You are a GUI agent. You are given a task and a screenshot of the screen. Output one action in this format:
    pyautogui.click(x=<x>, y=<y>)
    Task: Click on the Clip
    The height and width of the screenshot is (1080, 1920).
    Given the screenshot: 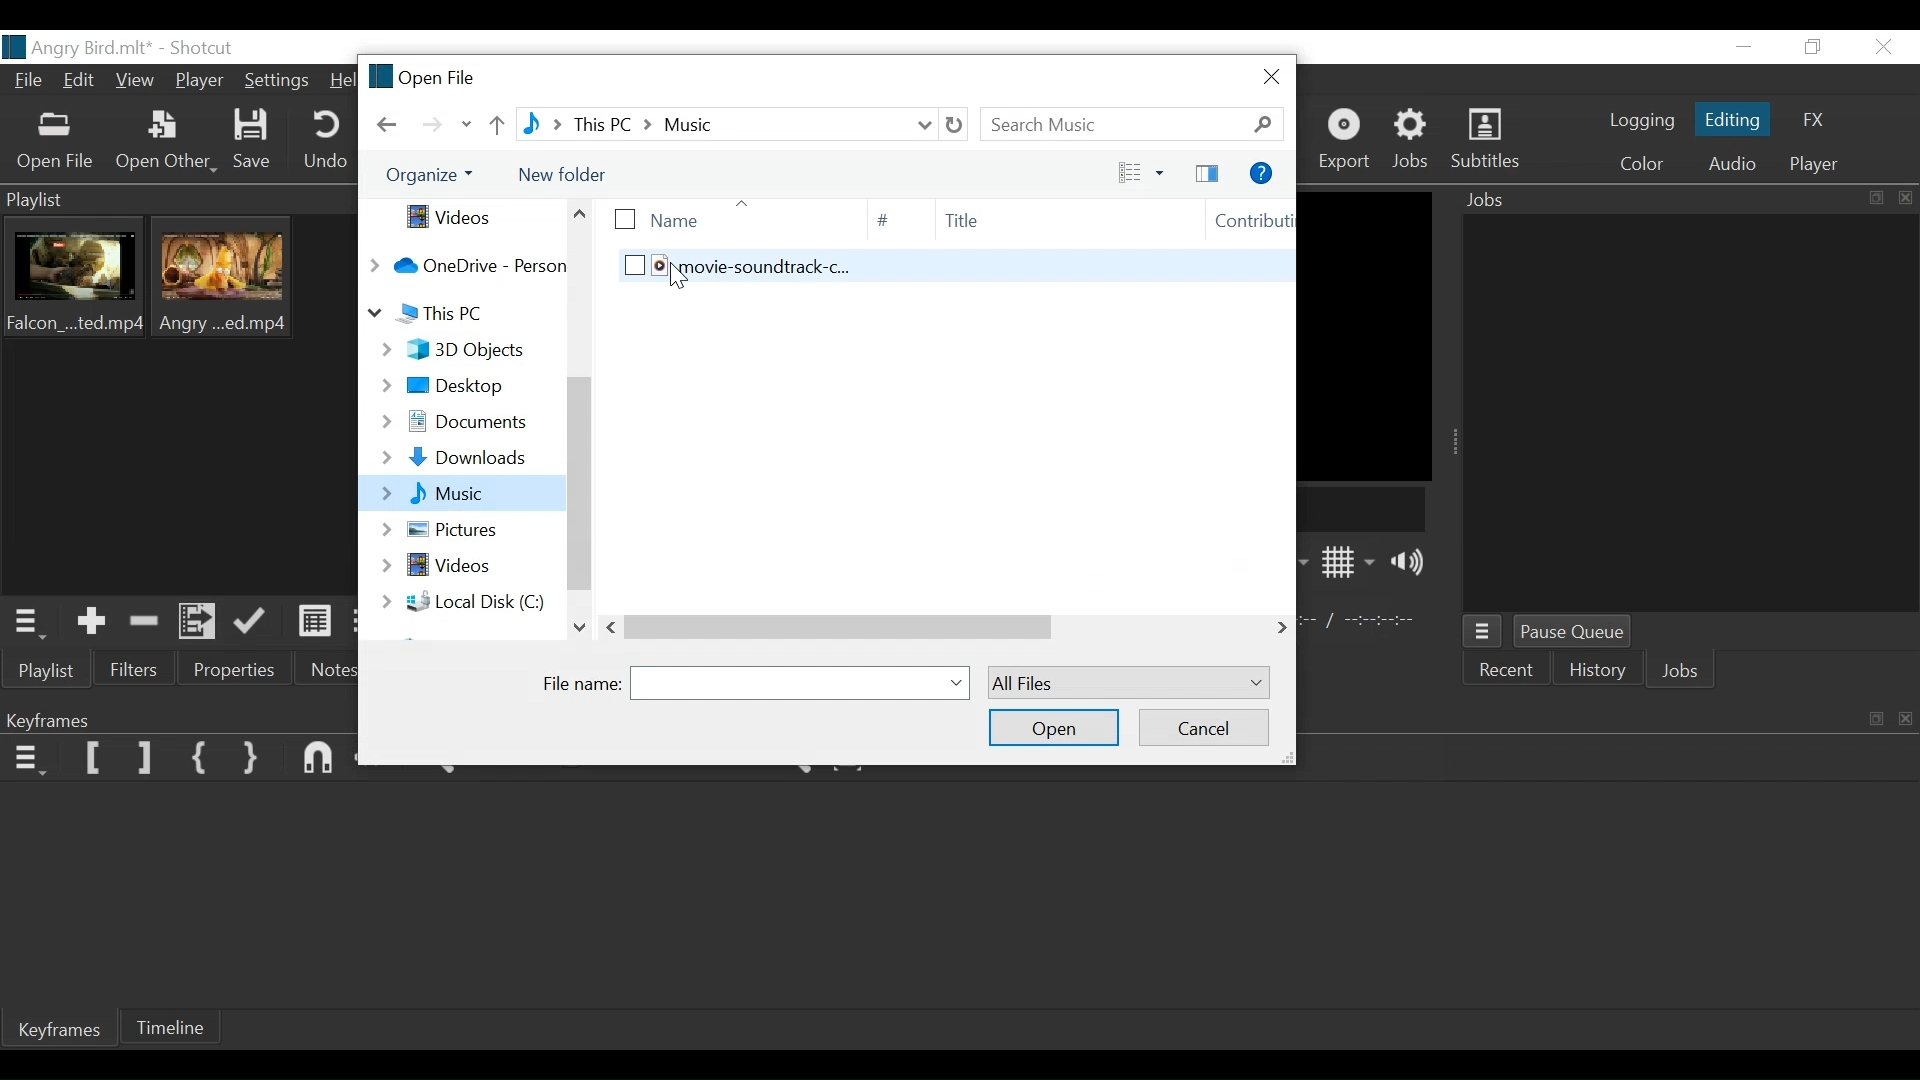 What is the action you would take?
    pyautogui.click(x=79, y=282)
    